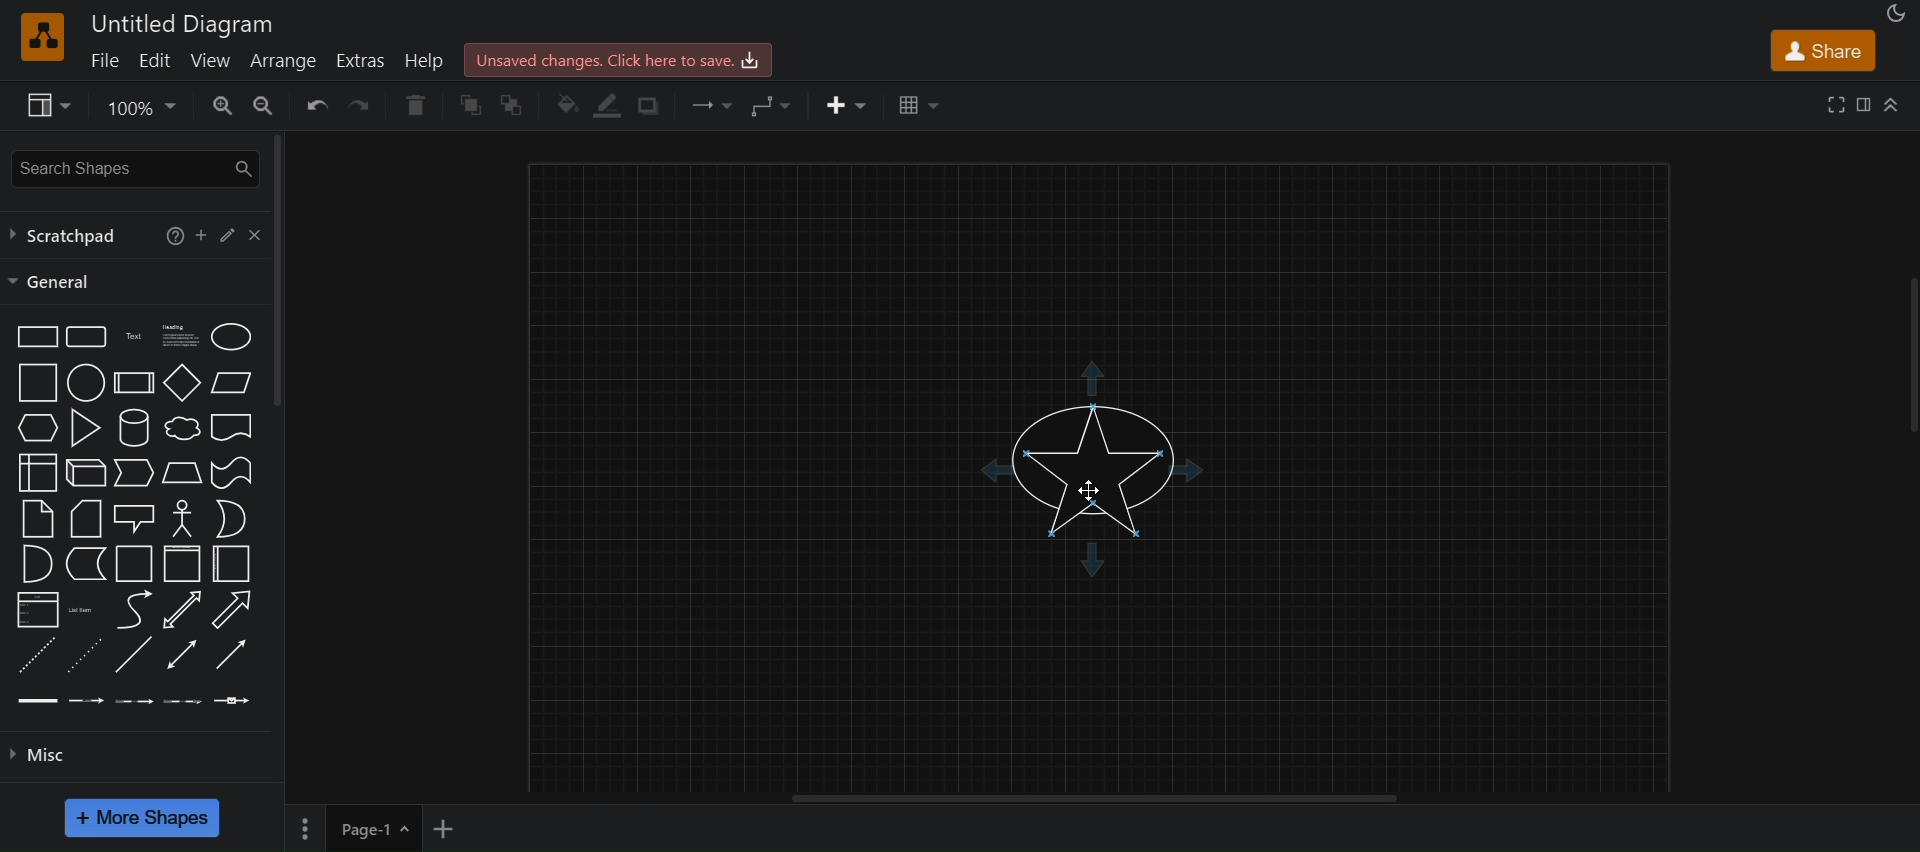  I want to click on arrange, so click(282, 60).